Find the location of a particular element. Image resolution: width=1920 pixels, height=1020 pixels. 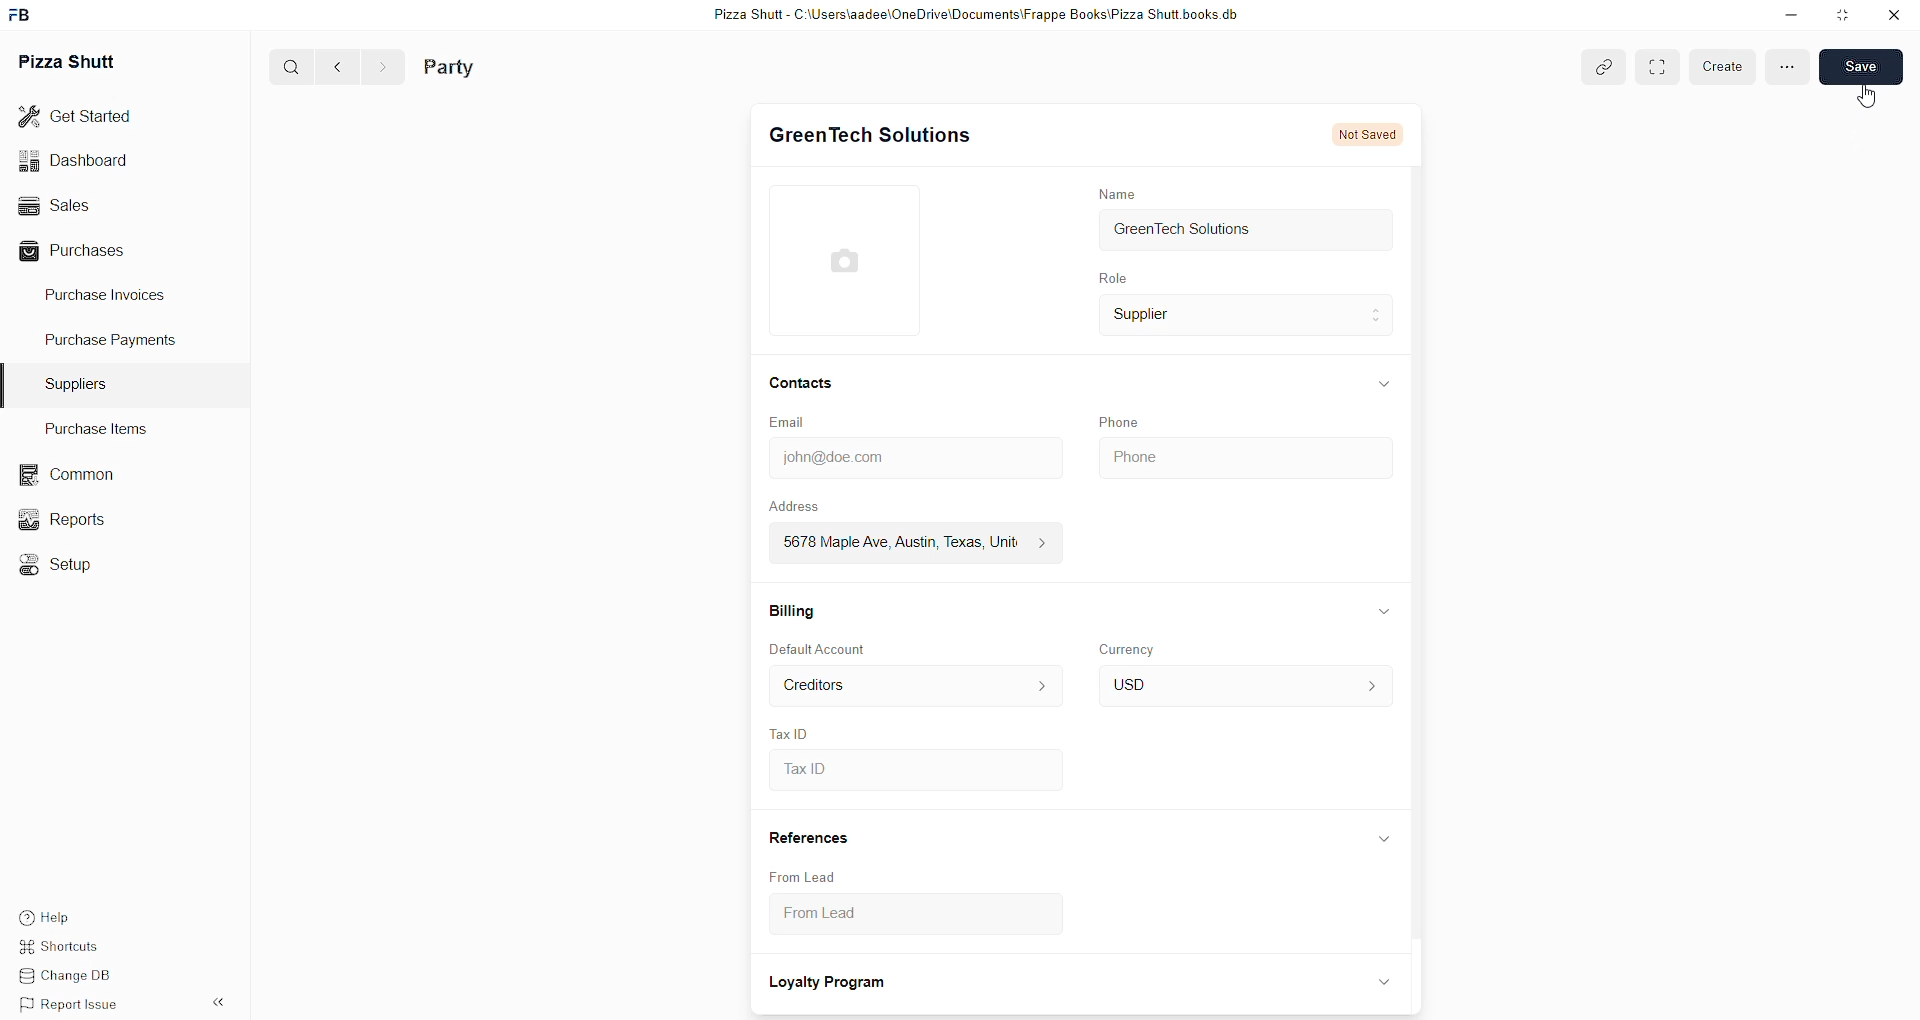

From Lead is located at coordinates (895, 918).